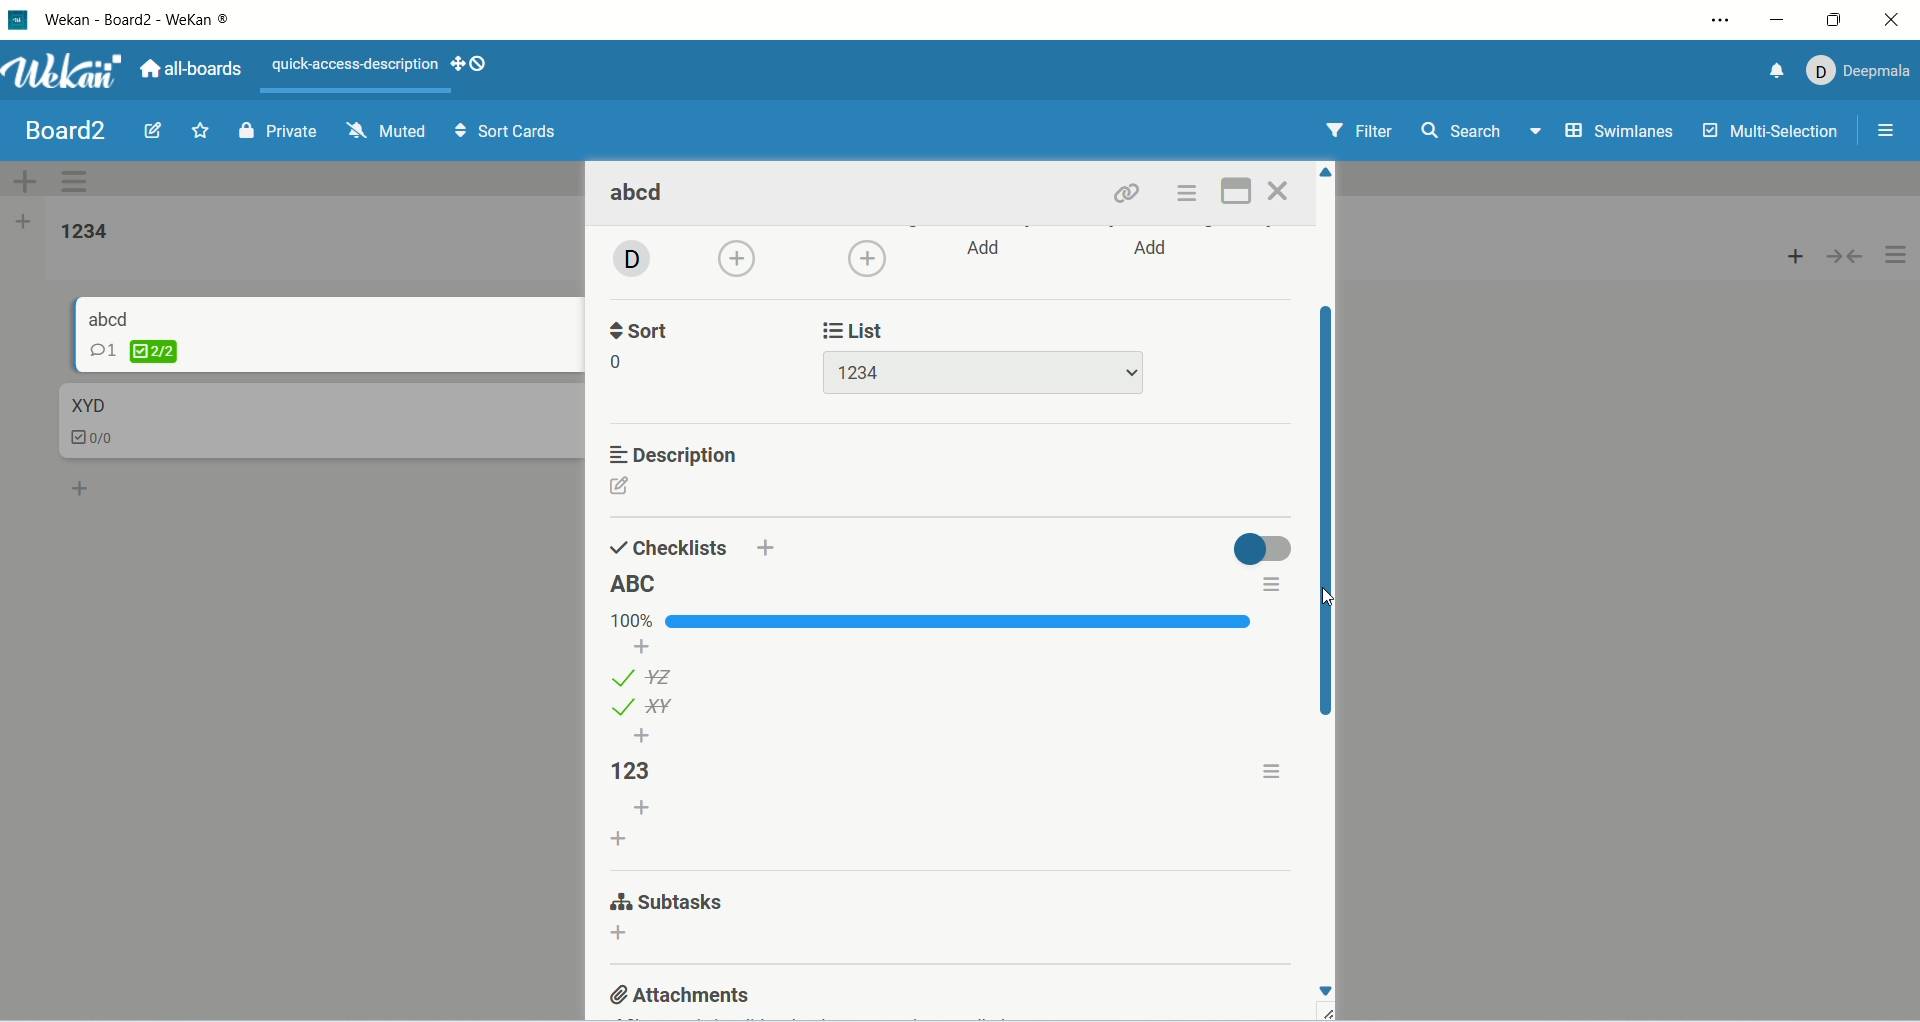 The height and width of the screenshot is (1022, 1920). What do you see at coordinates (619, 936) in the screenshot?
I see `add` at bounding box center [619, 936].